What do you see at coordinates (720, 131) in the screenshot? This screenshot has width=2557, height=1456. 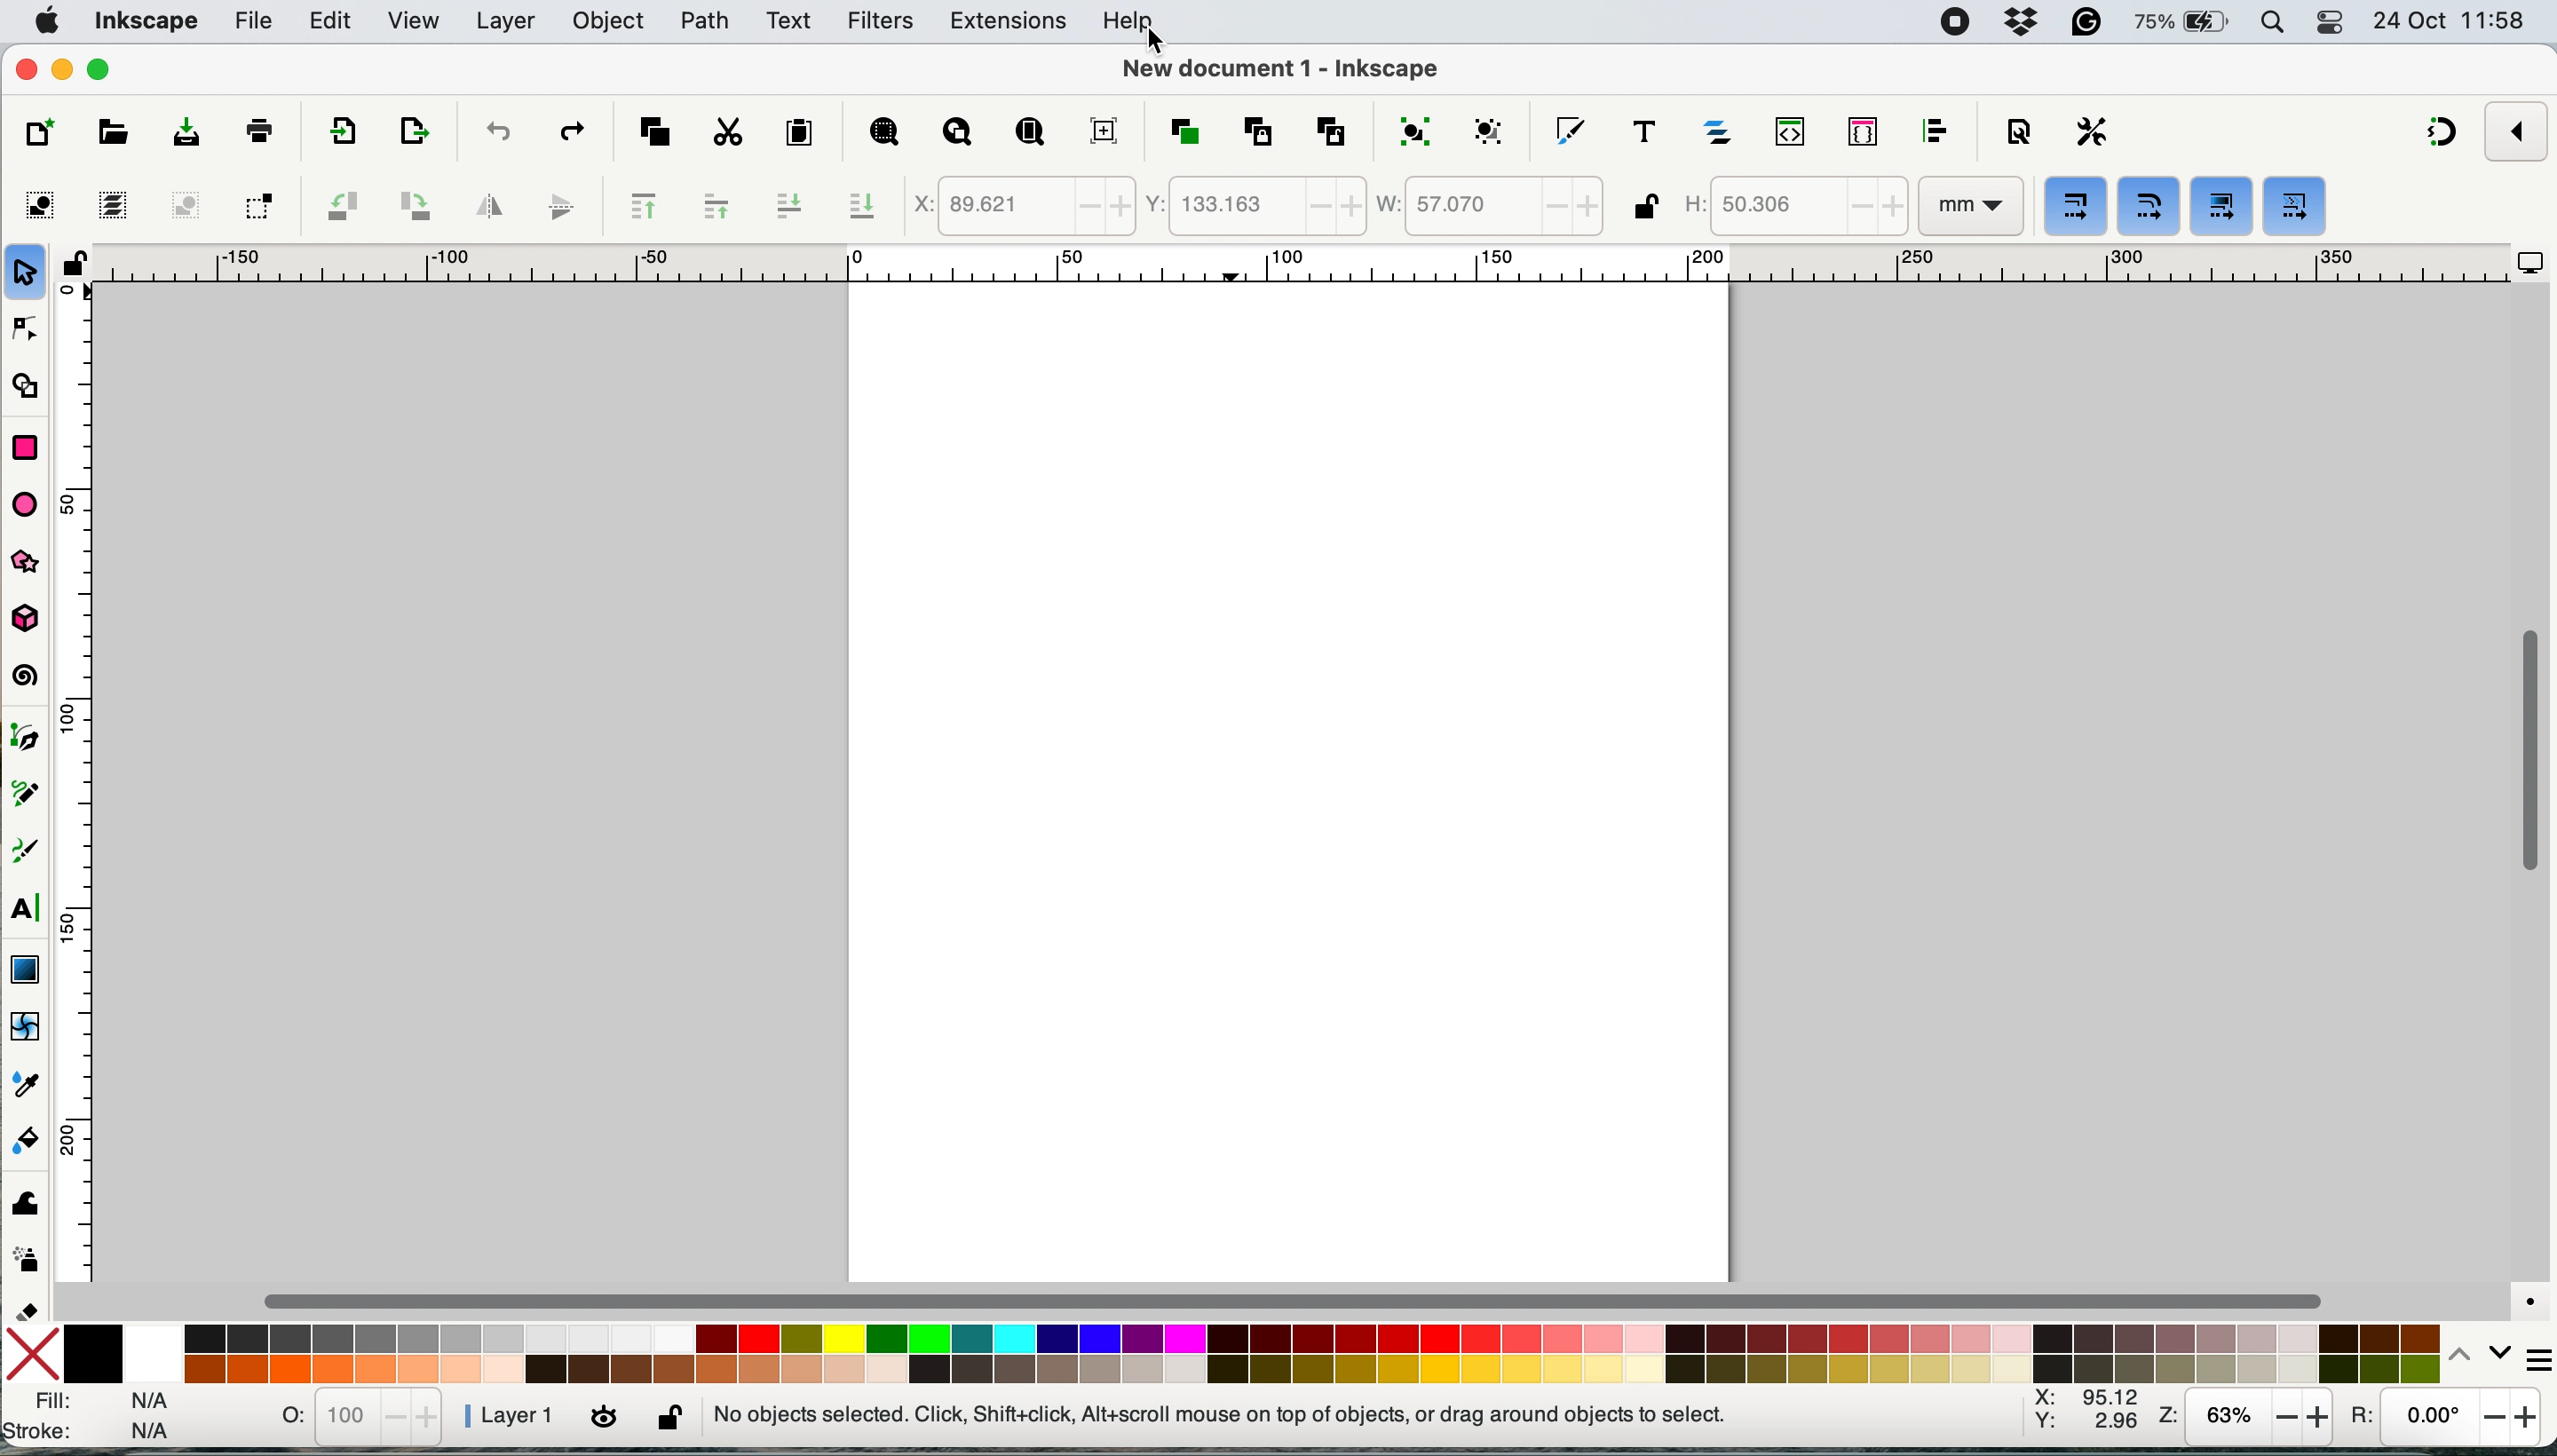 I see `cut` at bounding box center [720, 131].